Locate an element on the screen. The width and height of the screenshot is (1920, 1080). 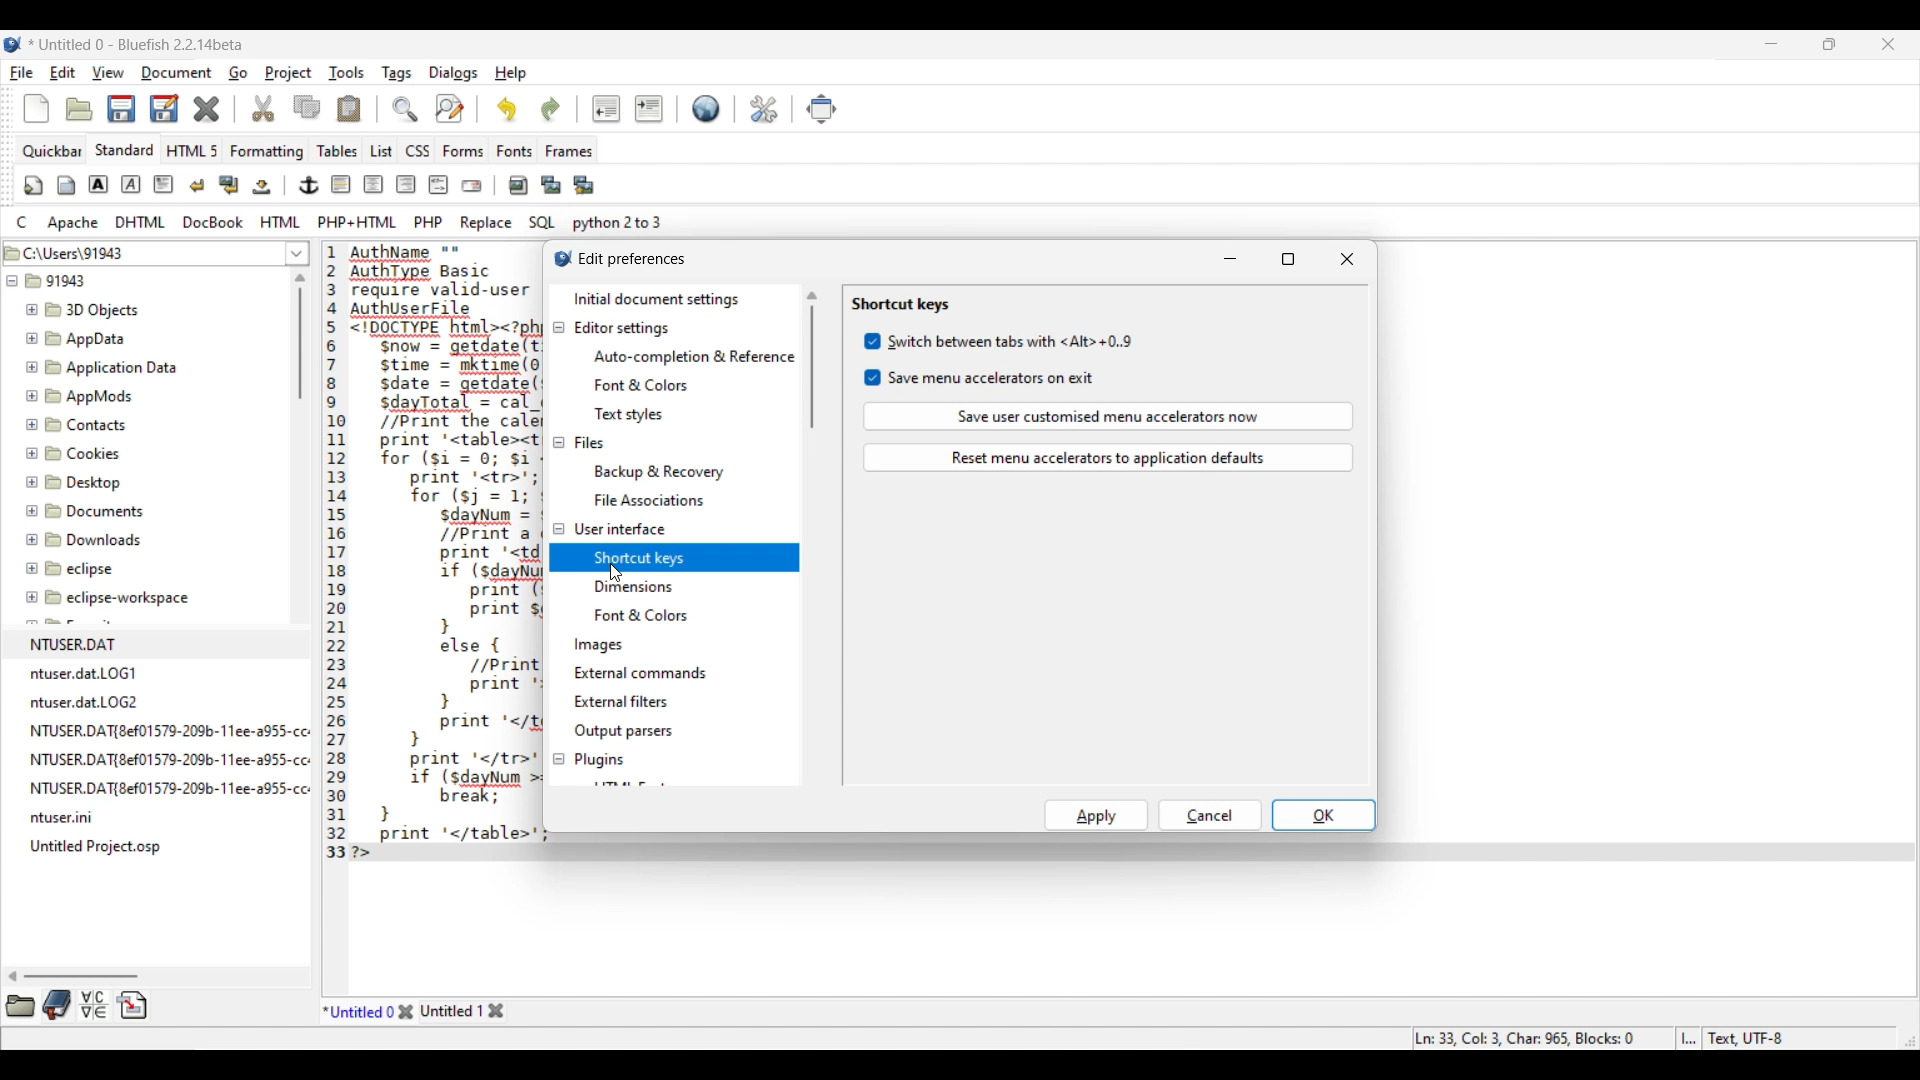
Section title is located at coordinates (902, 304).